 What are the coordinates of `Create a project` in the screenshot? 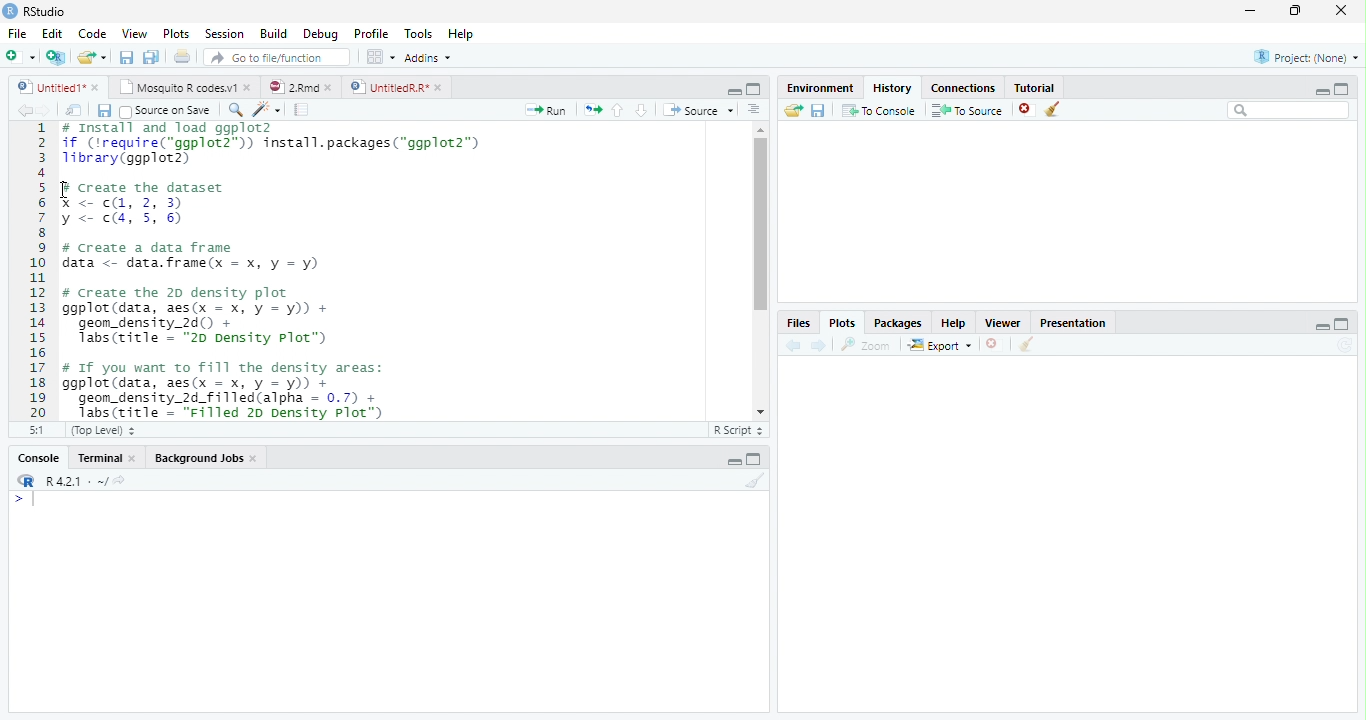 It's located at (55, 57).